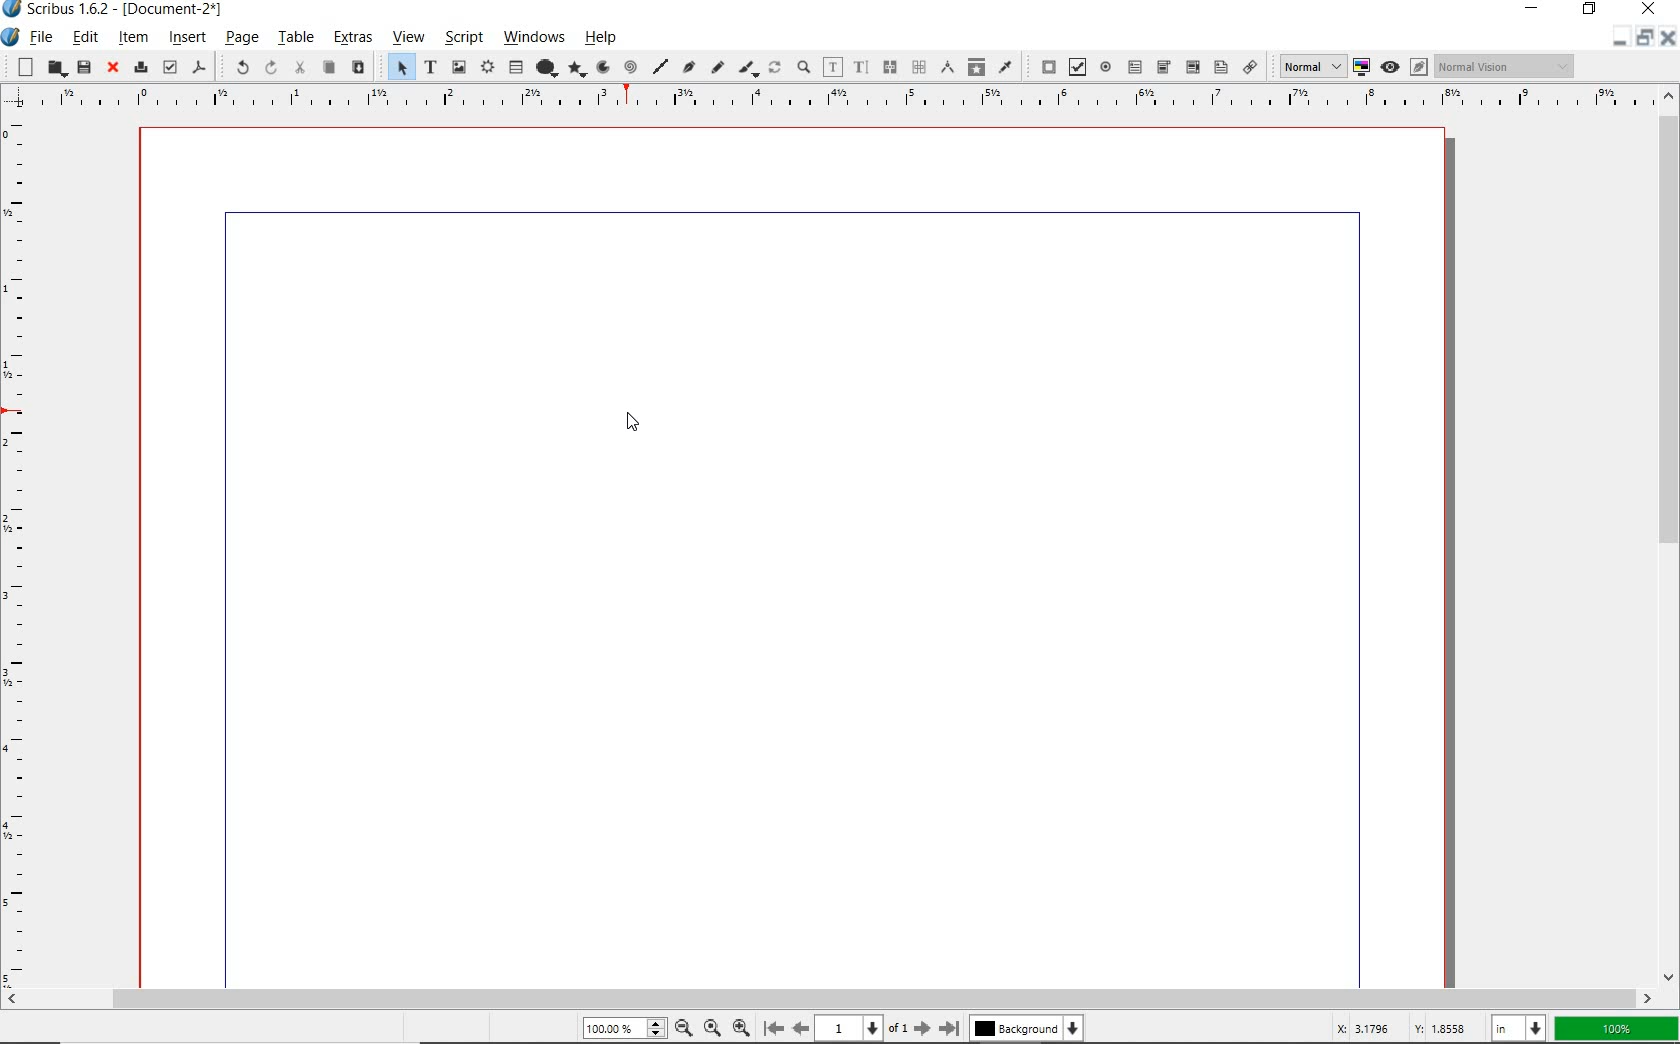 Image resolution: width=1680 pixels, height=1044 pixels. I want to click on unlink text frames, so click(918, 66).